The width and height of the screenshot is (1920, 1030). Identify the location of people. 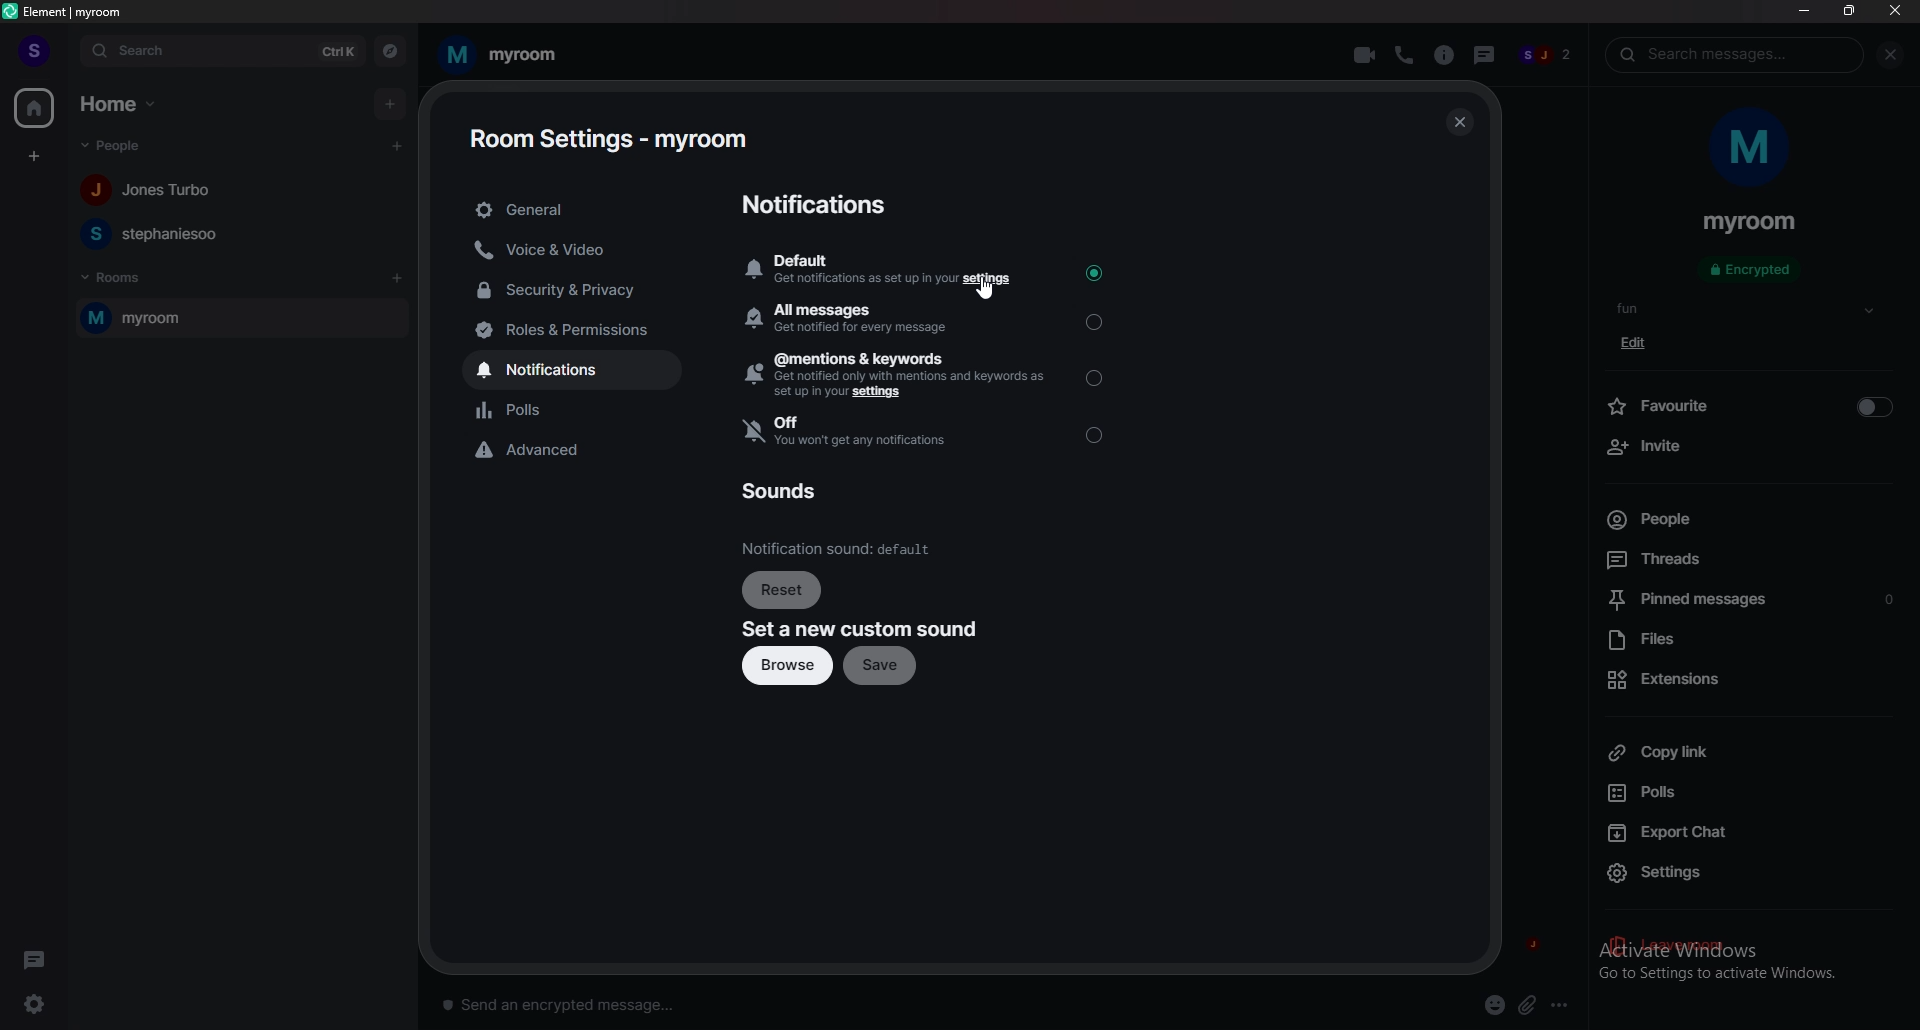
(154, 191).